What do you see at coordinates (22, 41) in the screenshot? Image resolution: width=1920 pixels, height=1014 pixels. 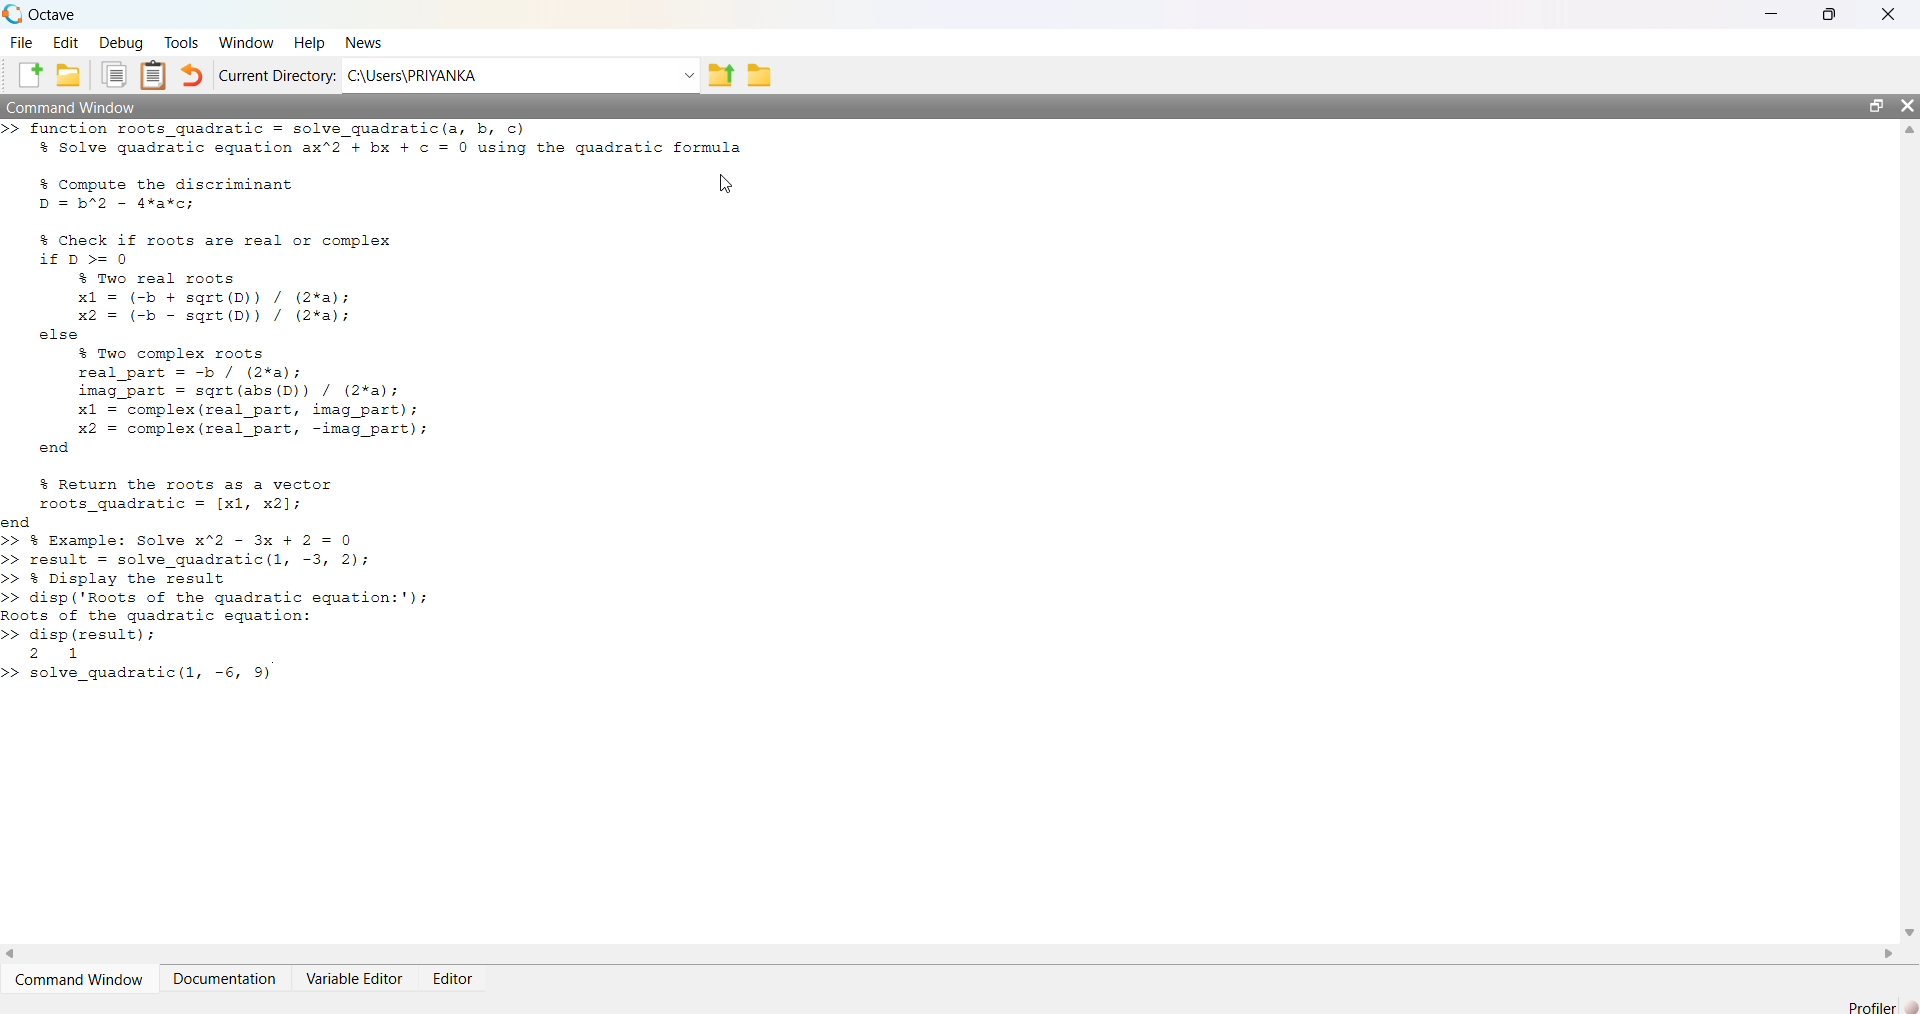 I see `File` at bounding box center [22, 41].